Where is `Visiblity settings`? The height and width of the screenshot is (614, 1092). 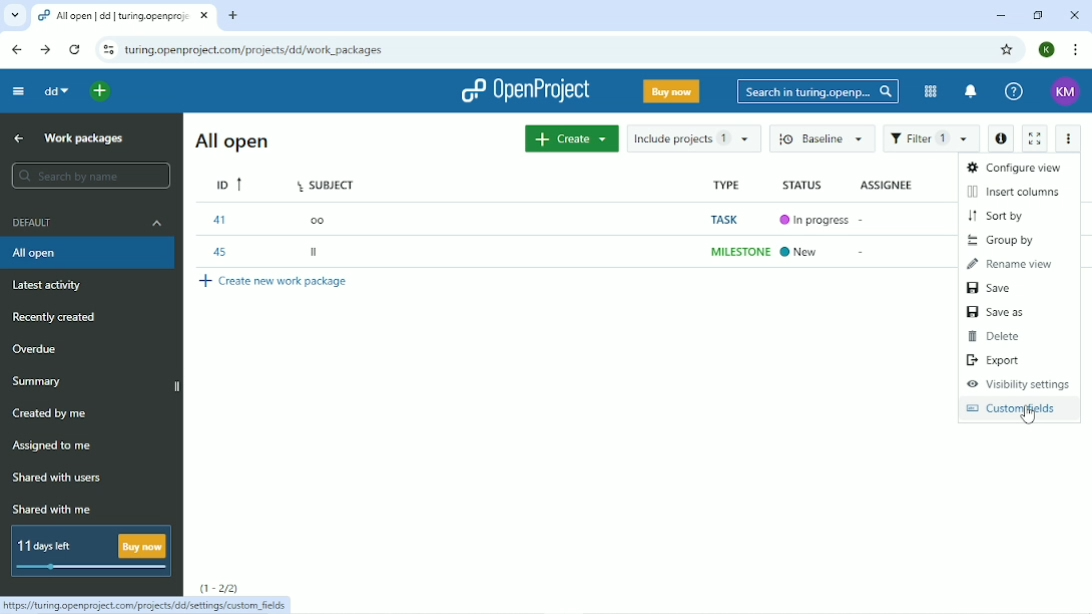
Visiblity settings is located at coordinates (1017, 384).